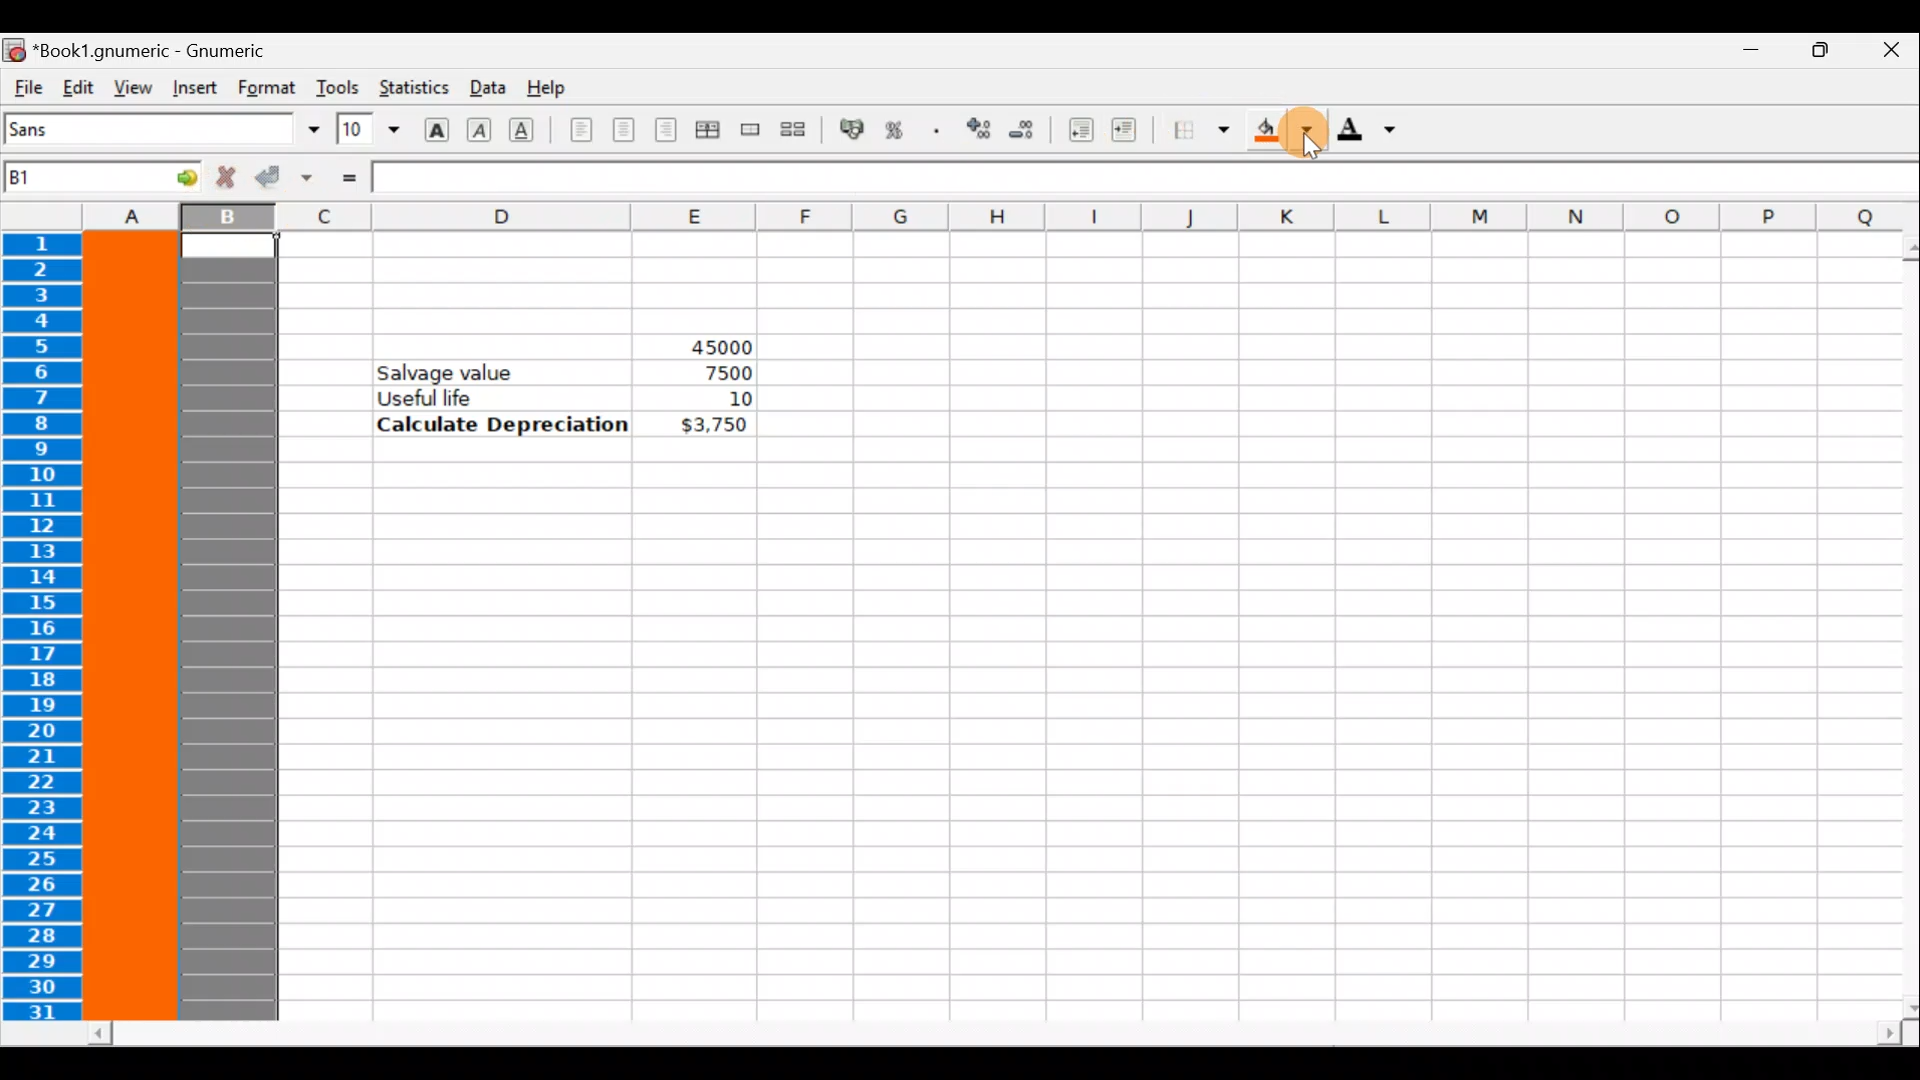  What do you see at coordinates (1052, 753) in the screenshot?
I see `Cells` at bounding box center [1052, 753].